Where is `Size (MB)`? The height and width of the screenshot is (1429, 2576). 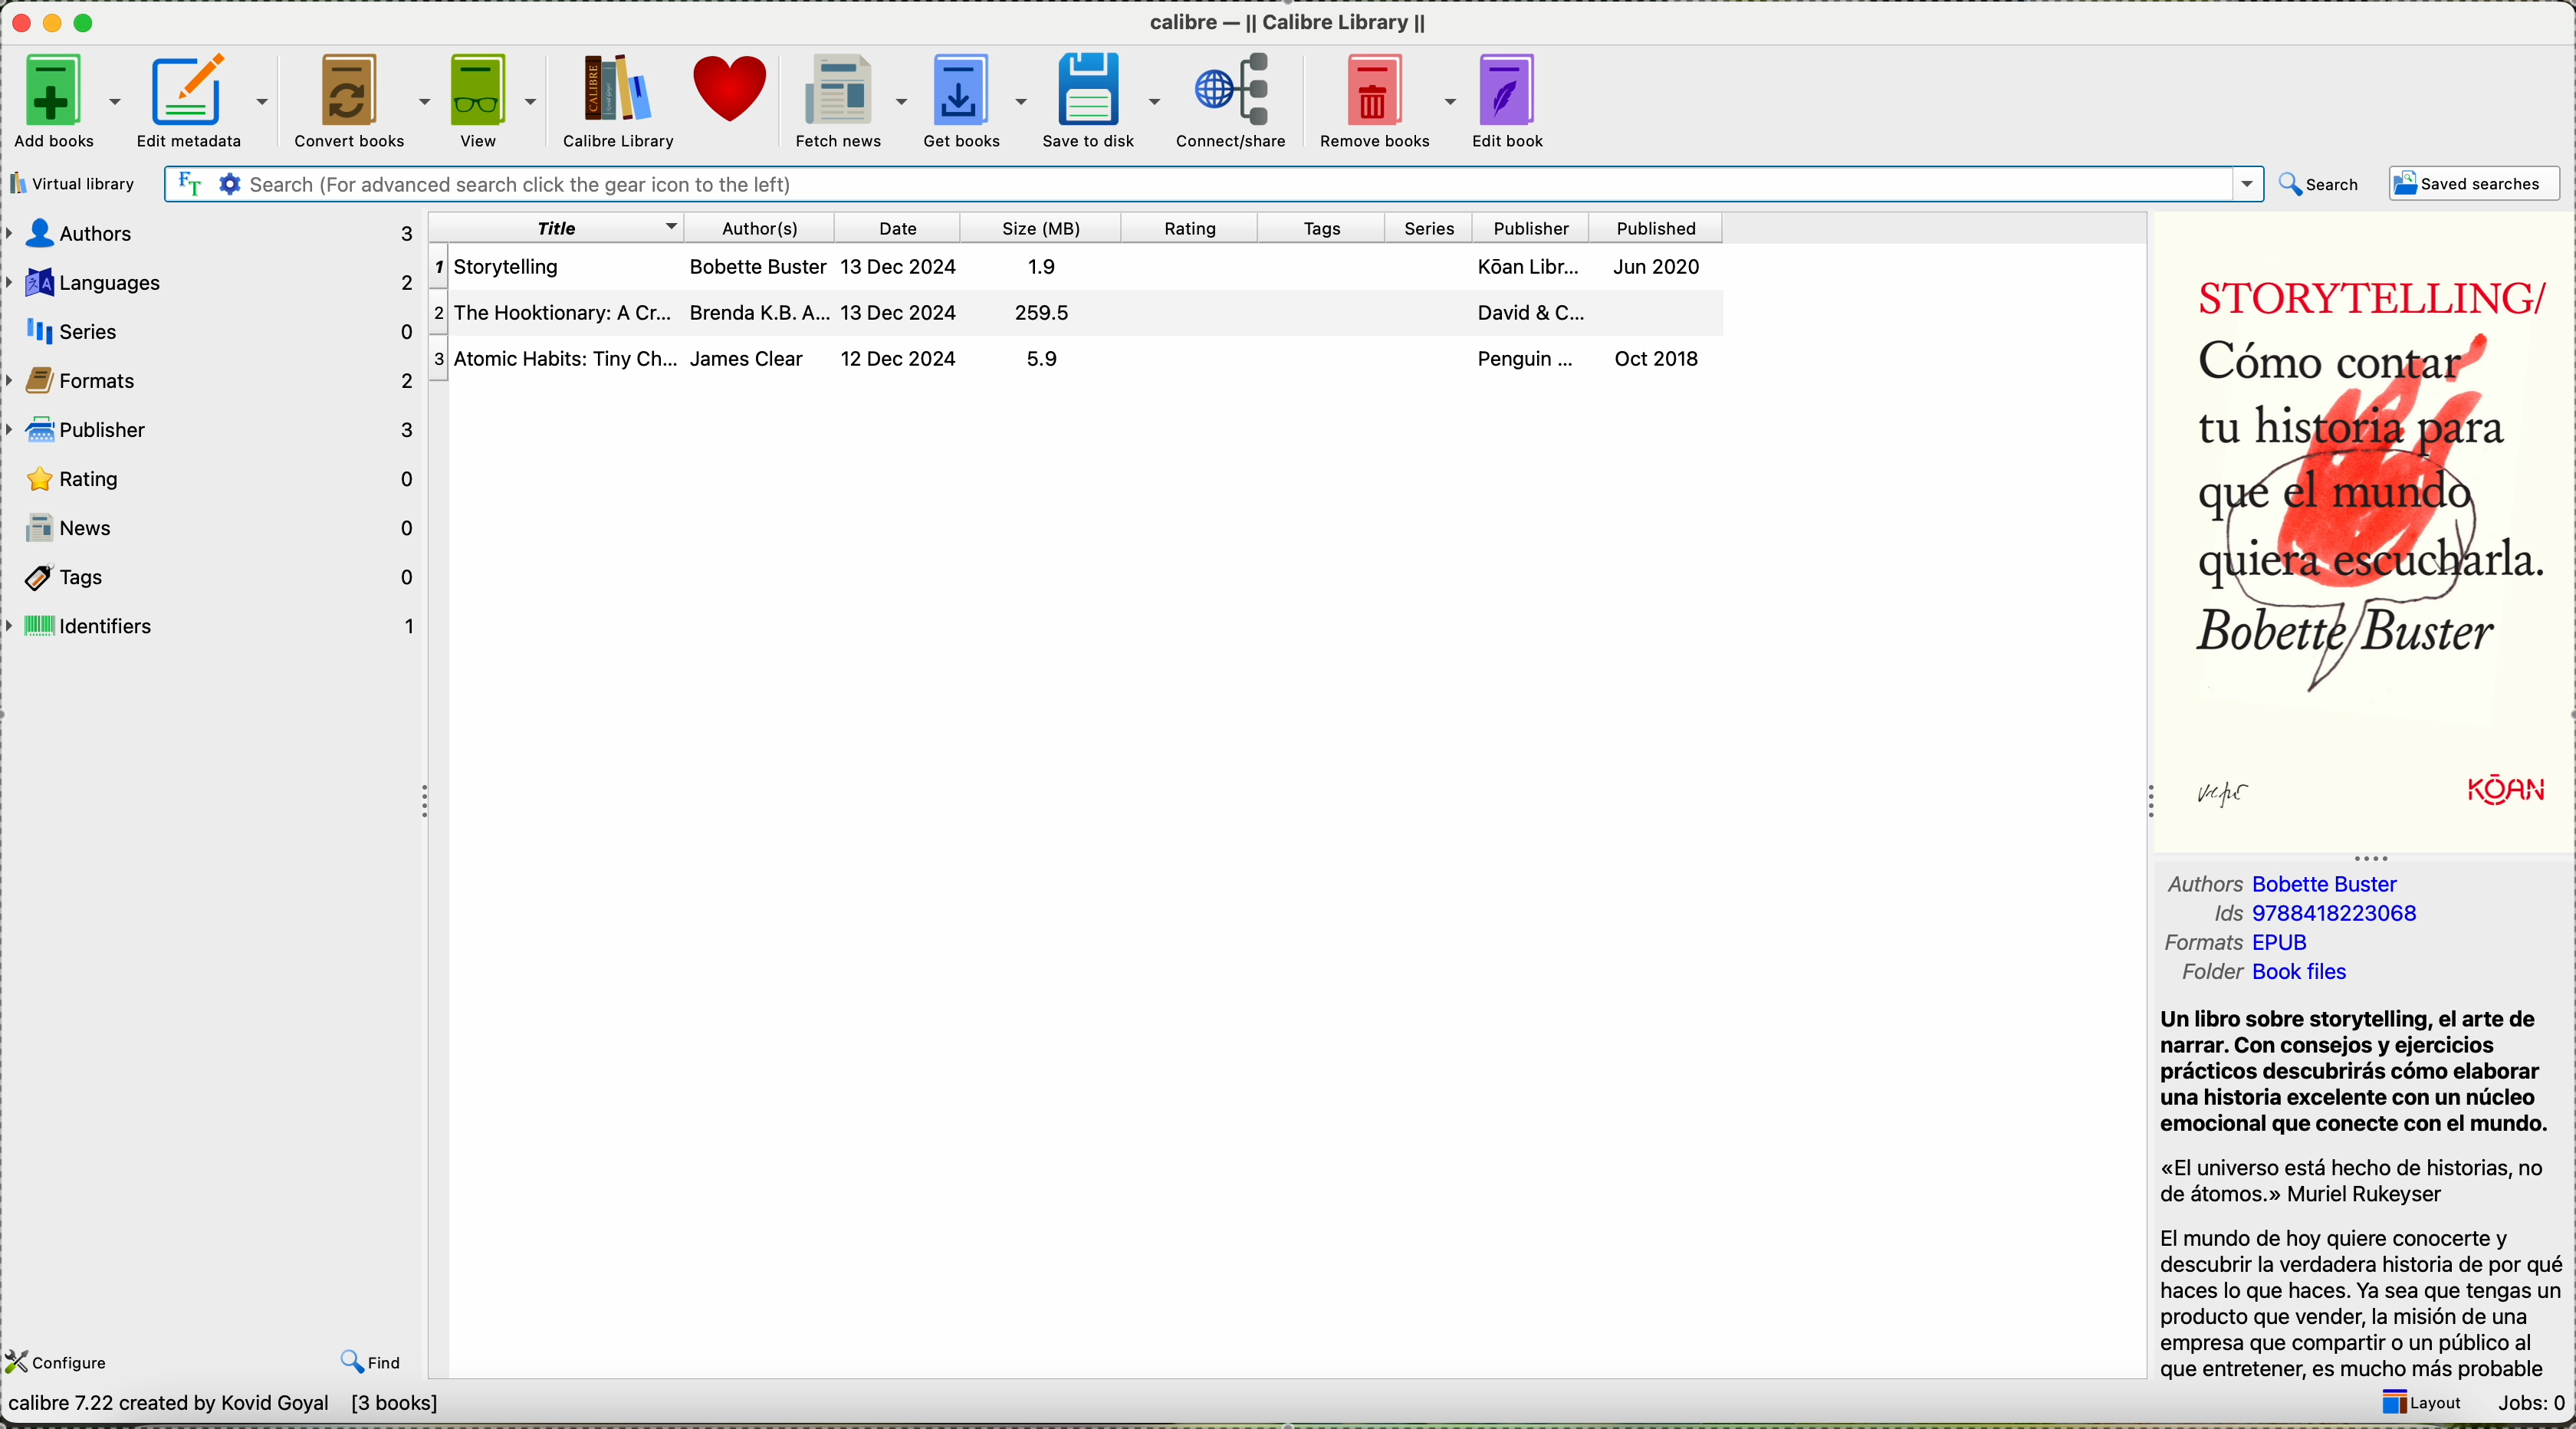
Size (MB) is located at coordinates (1050, 227).